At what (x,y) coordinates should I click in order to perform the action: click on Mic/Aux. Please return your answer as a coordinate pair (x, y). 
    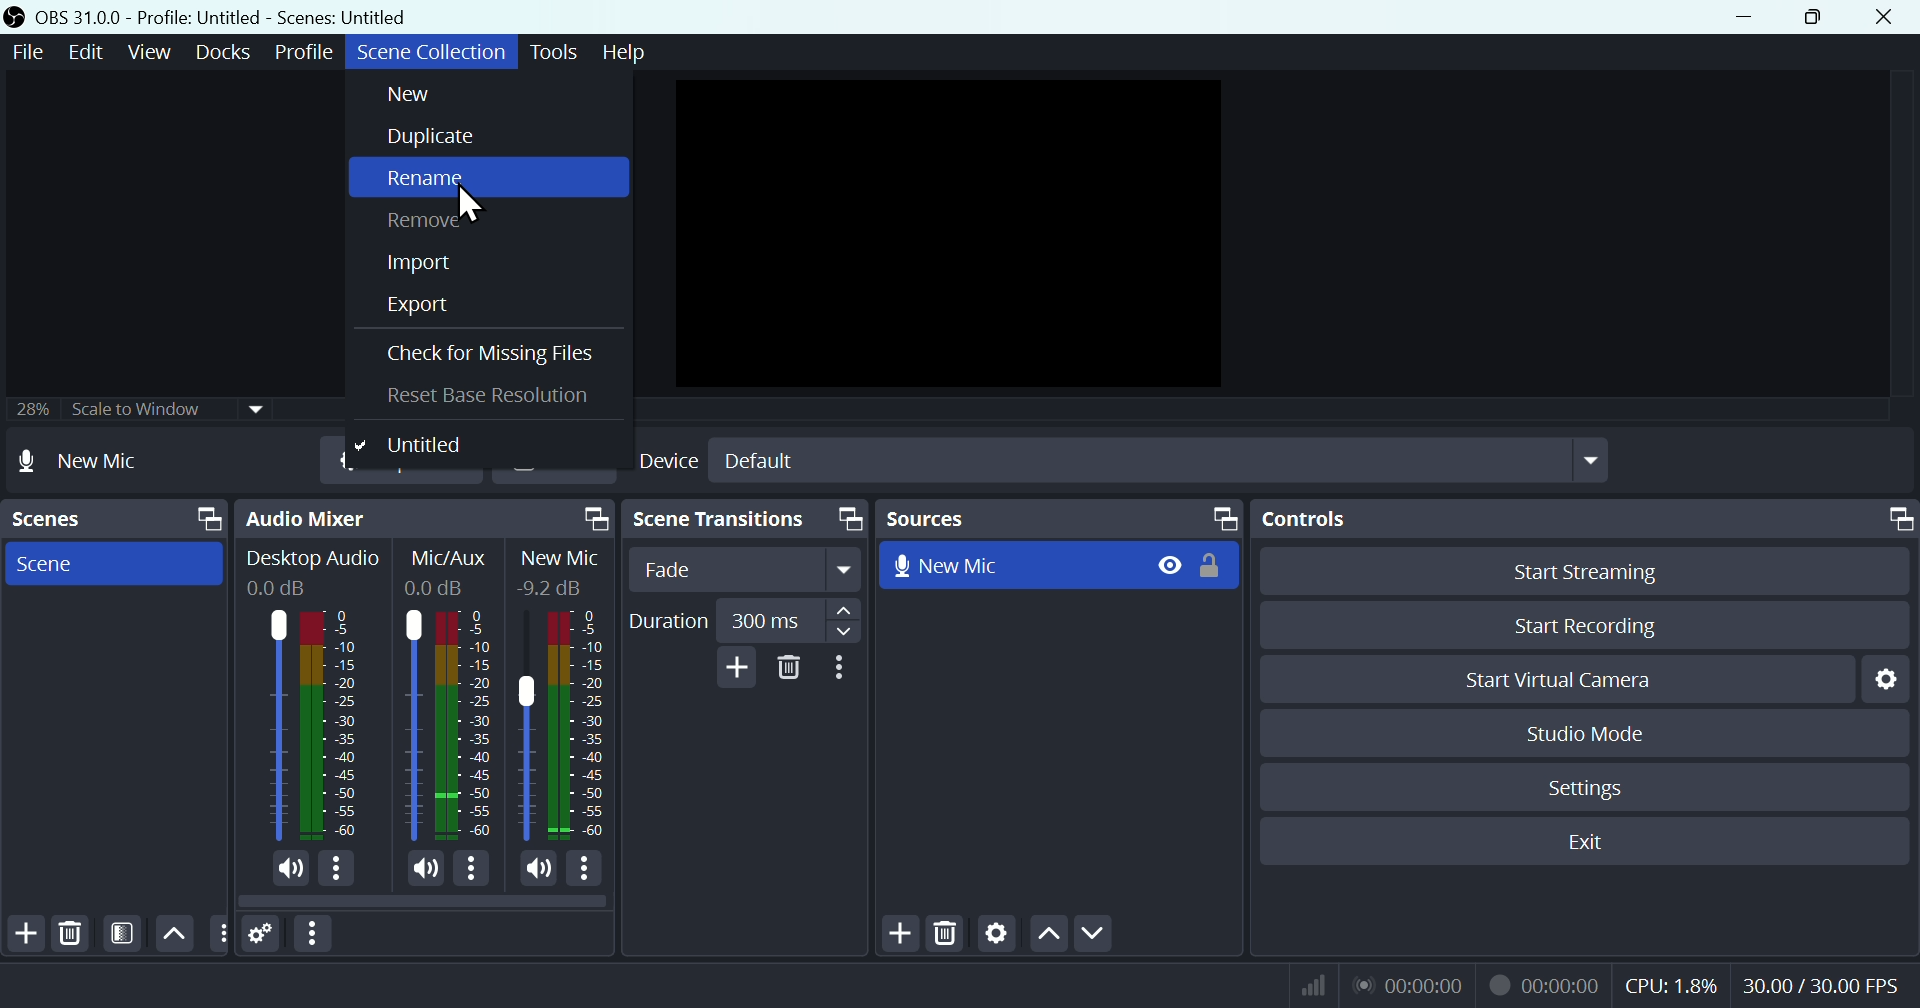
    Looking at the image, I should click on (466, 726).